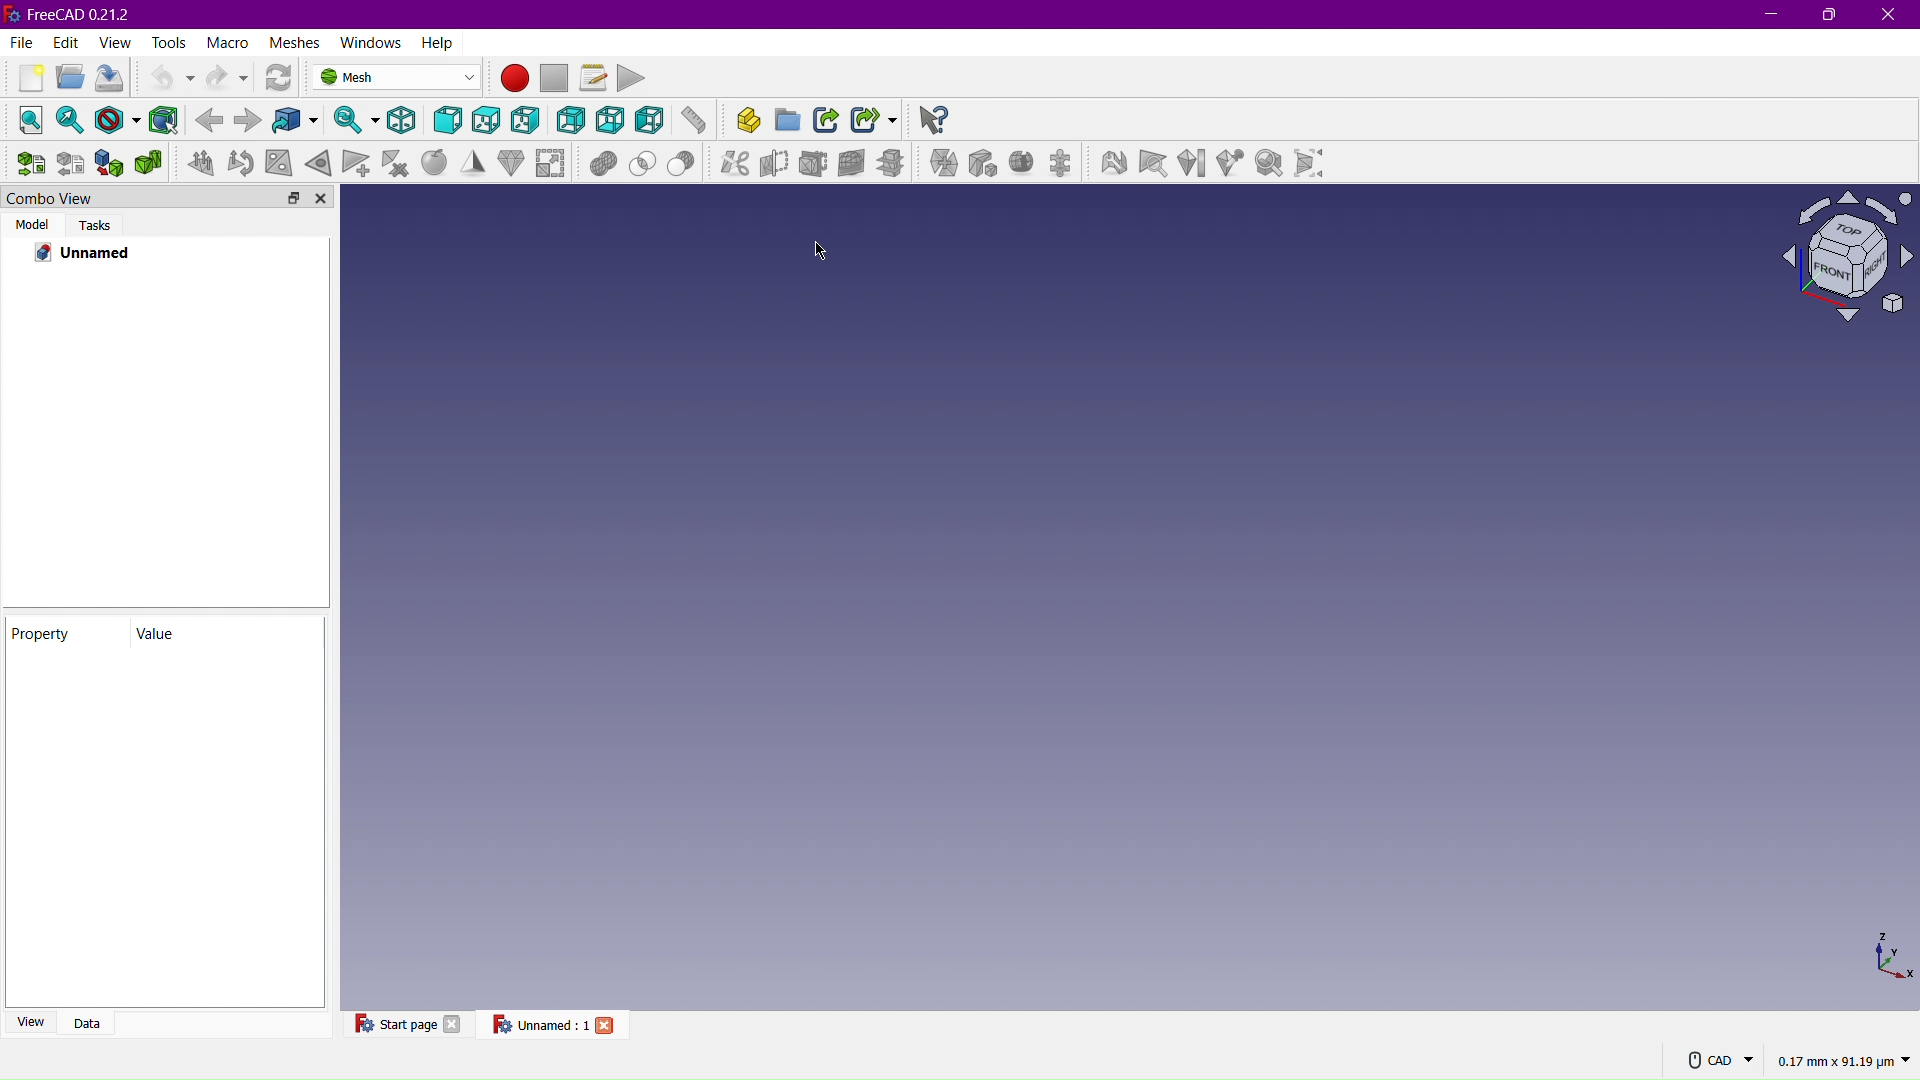 This screenshot has height=1080, width=1920. Describe the element at coordinates (222, 635) in the screenshot. I see `Value` at that location.